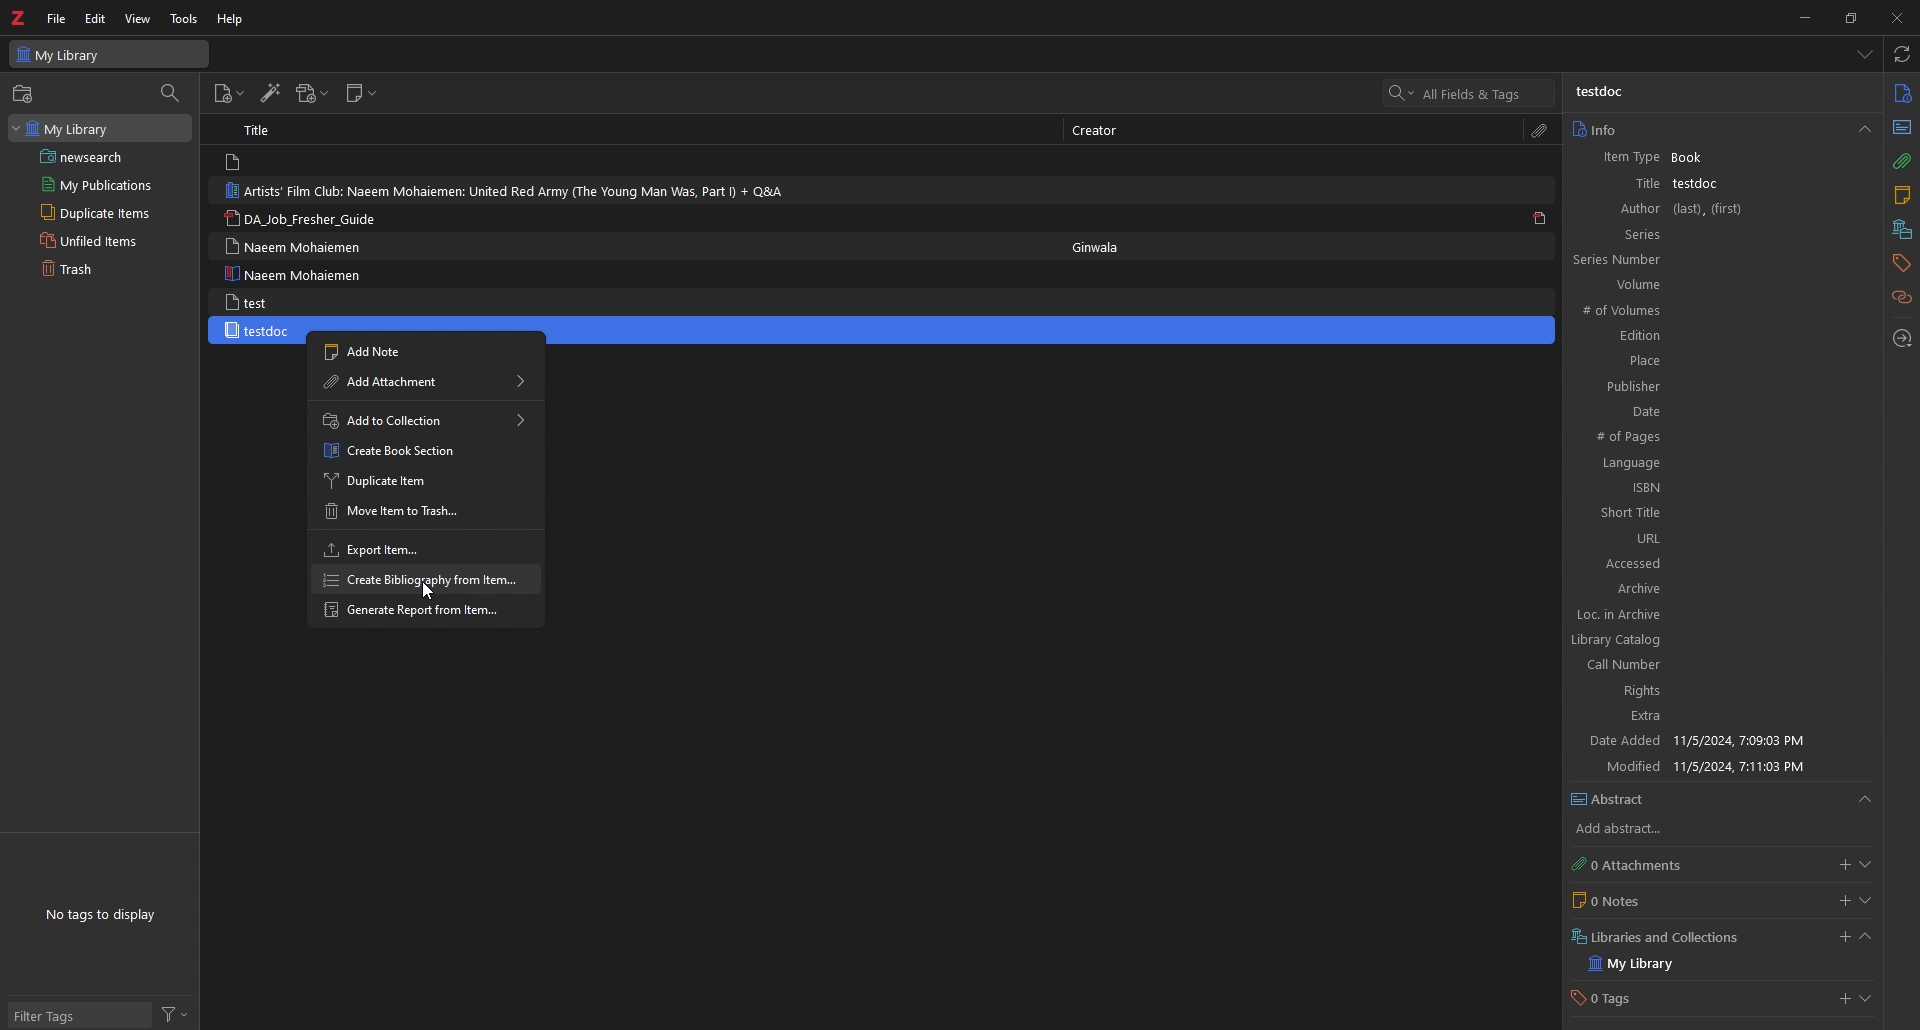 This screenshot has height=1030, width=1920. Describe the element at coordinates (1717, 590) in the screenshot. I see `Archive` at that location.